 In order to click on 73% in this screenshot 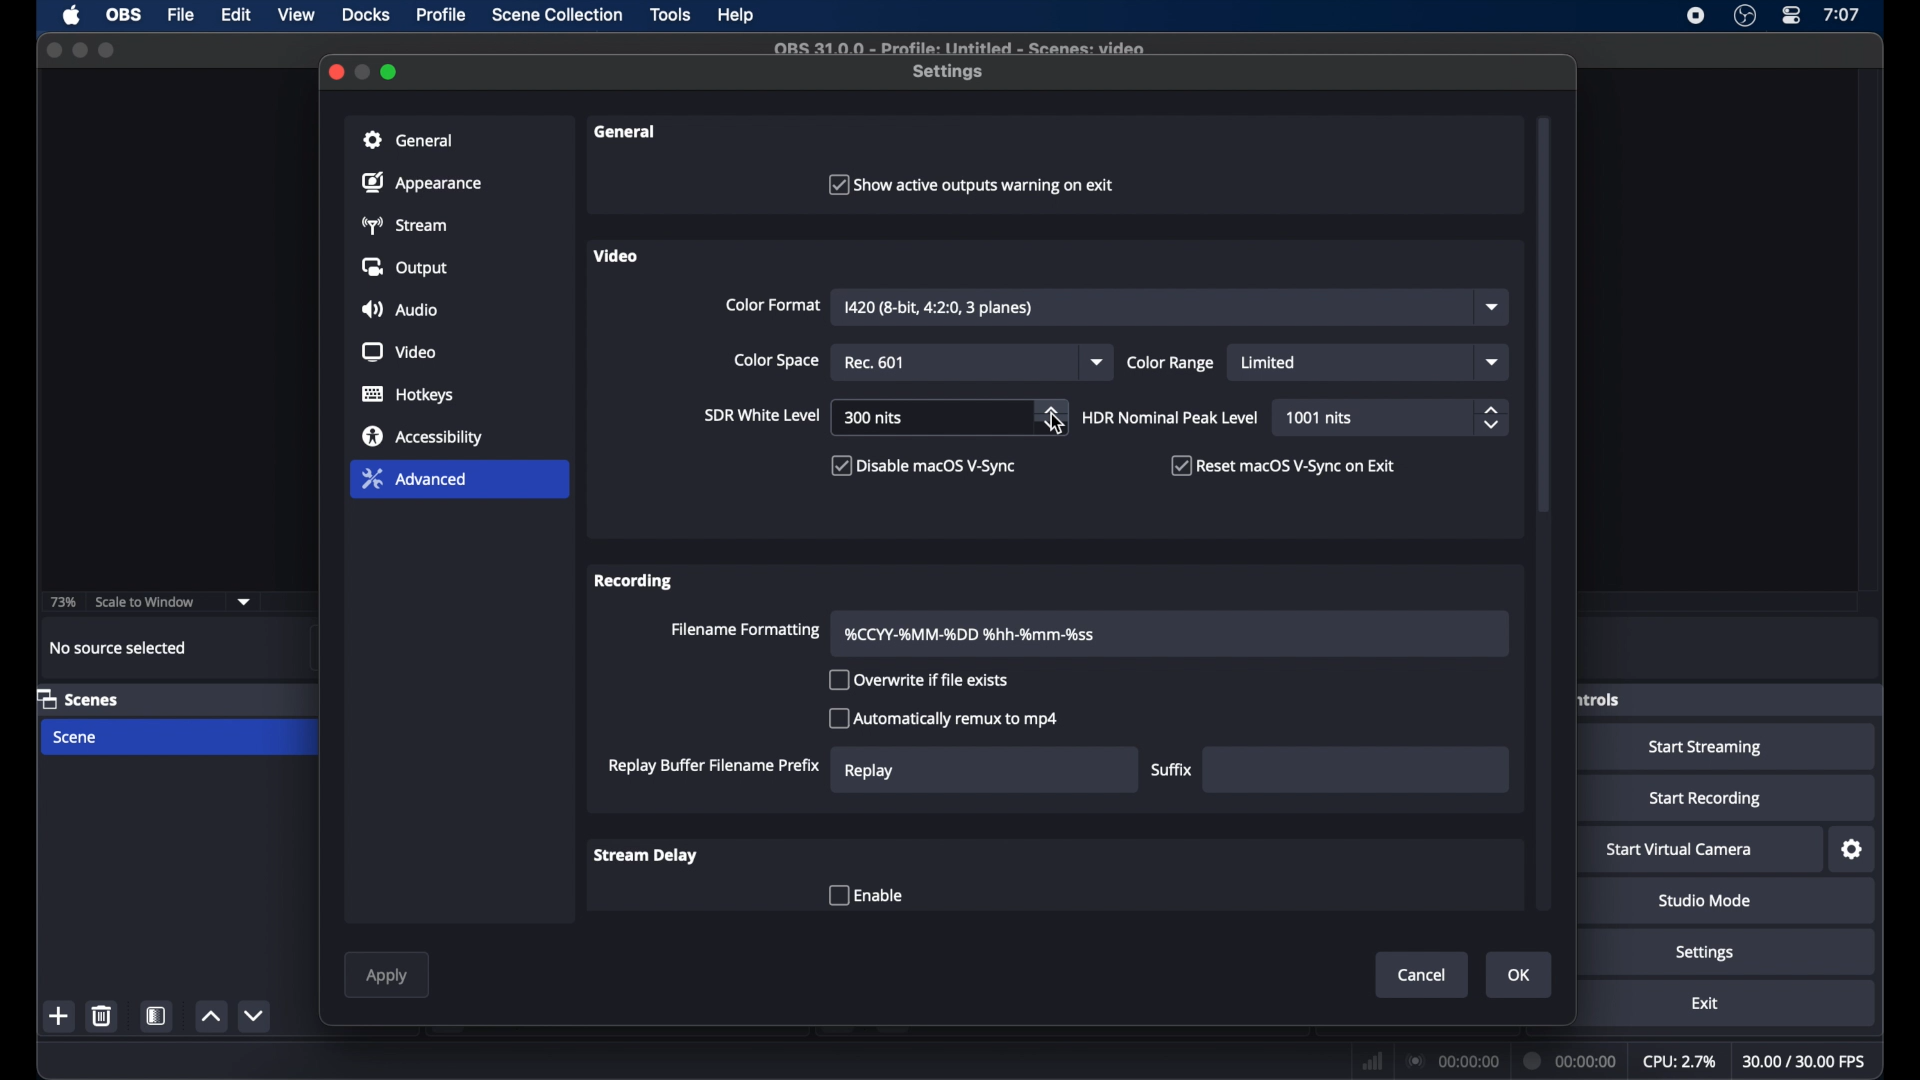, I will do `click(61, 603)`.